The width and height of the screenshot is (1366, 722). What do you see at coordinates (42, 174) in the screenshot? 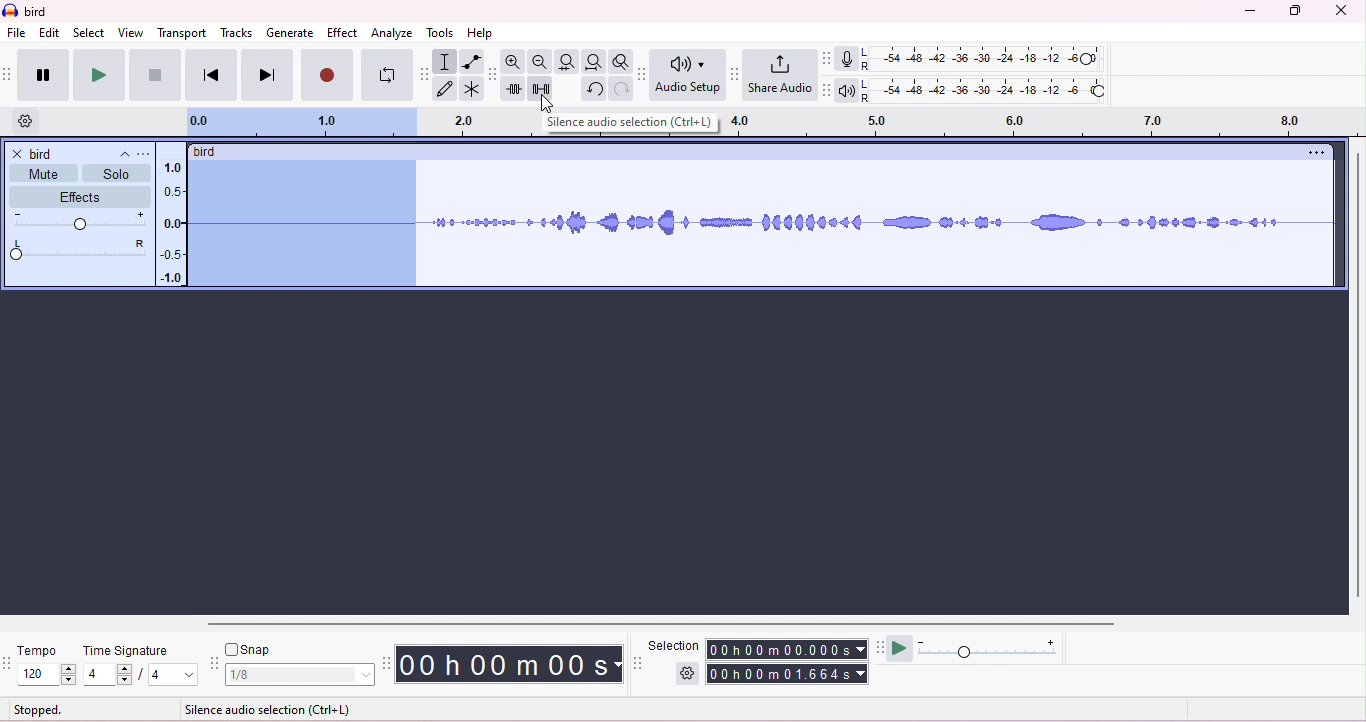
I see `mute` at bounding box center [42, 174].